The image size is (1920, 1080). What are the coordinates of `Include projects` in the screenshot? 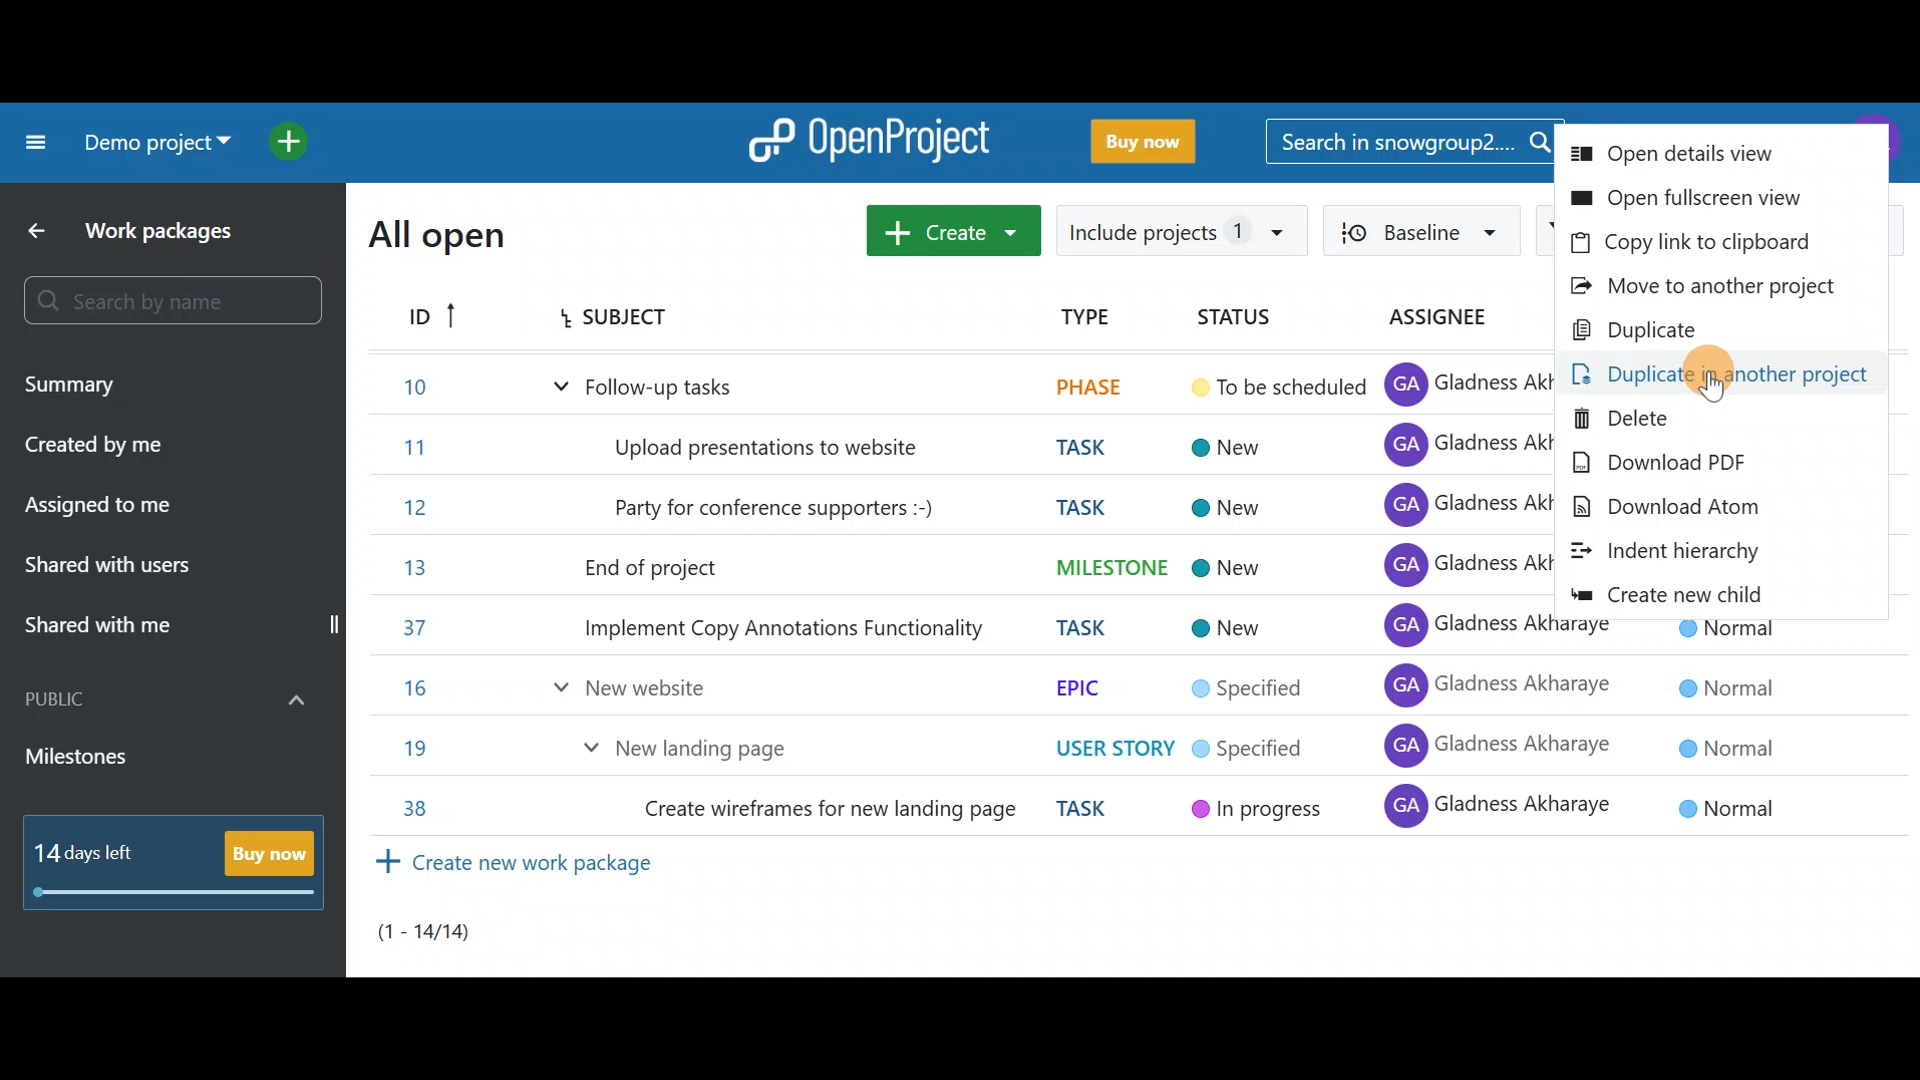 It's located at (1178, 231).